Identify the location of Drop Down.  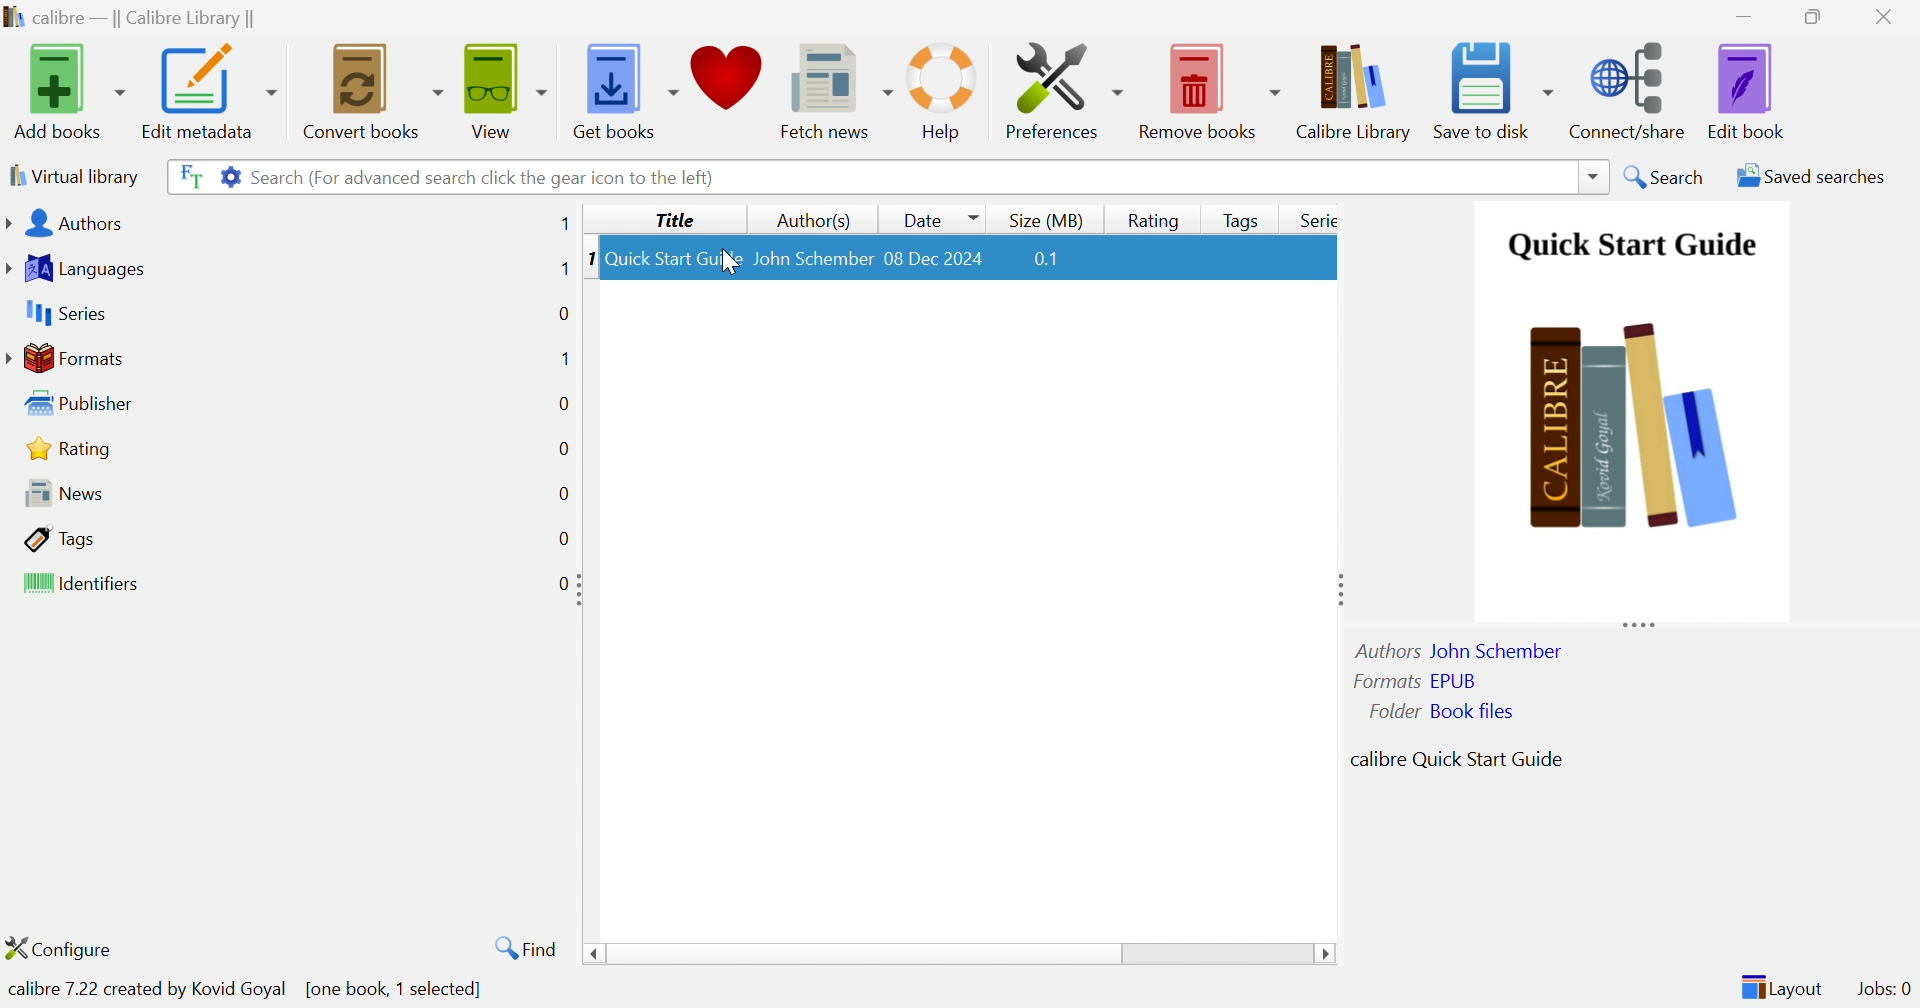
(864, 956).